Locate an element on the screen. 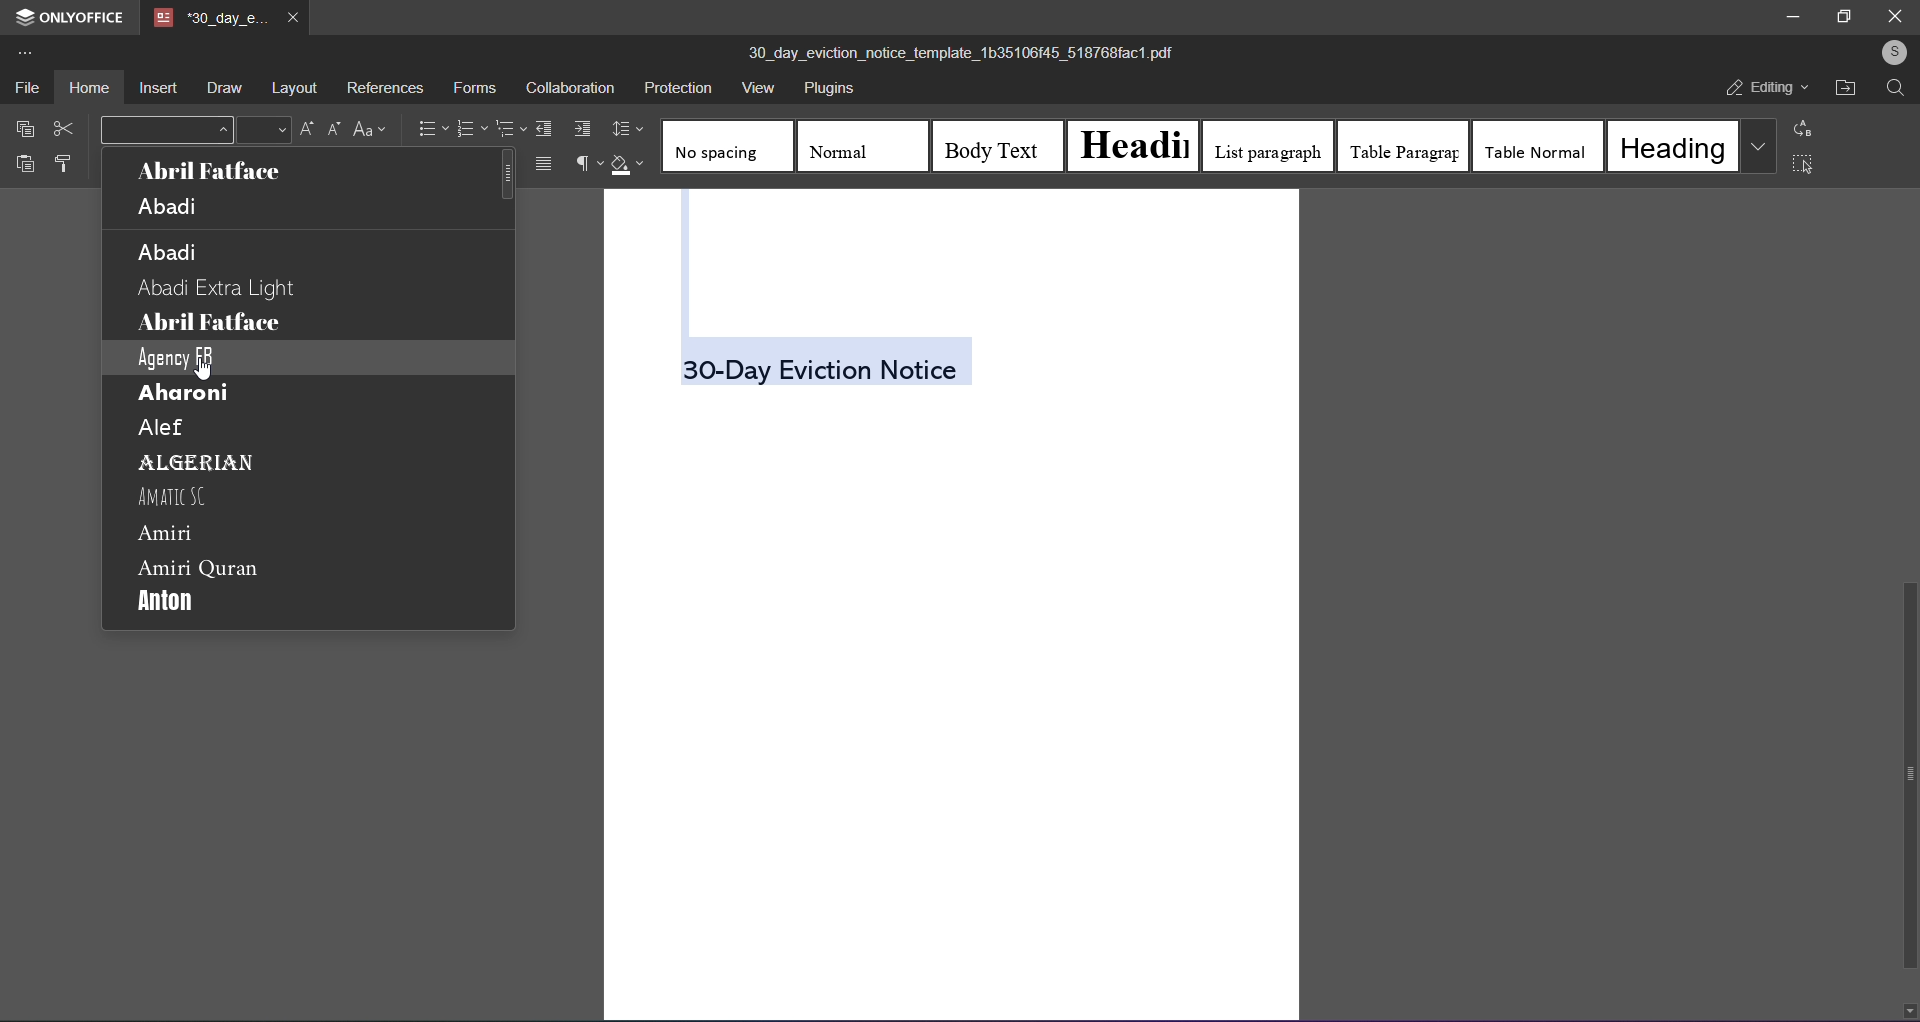 This screenshot has width=1920, height=1022. close tab is located at coordinates (294, 20).